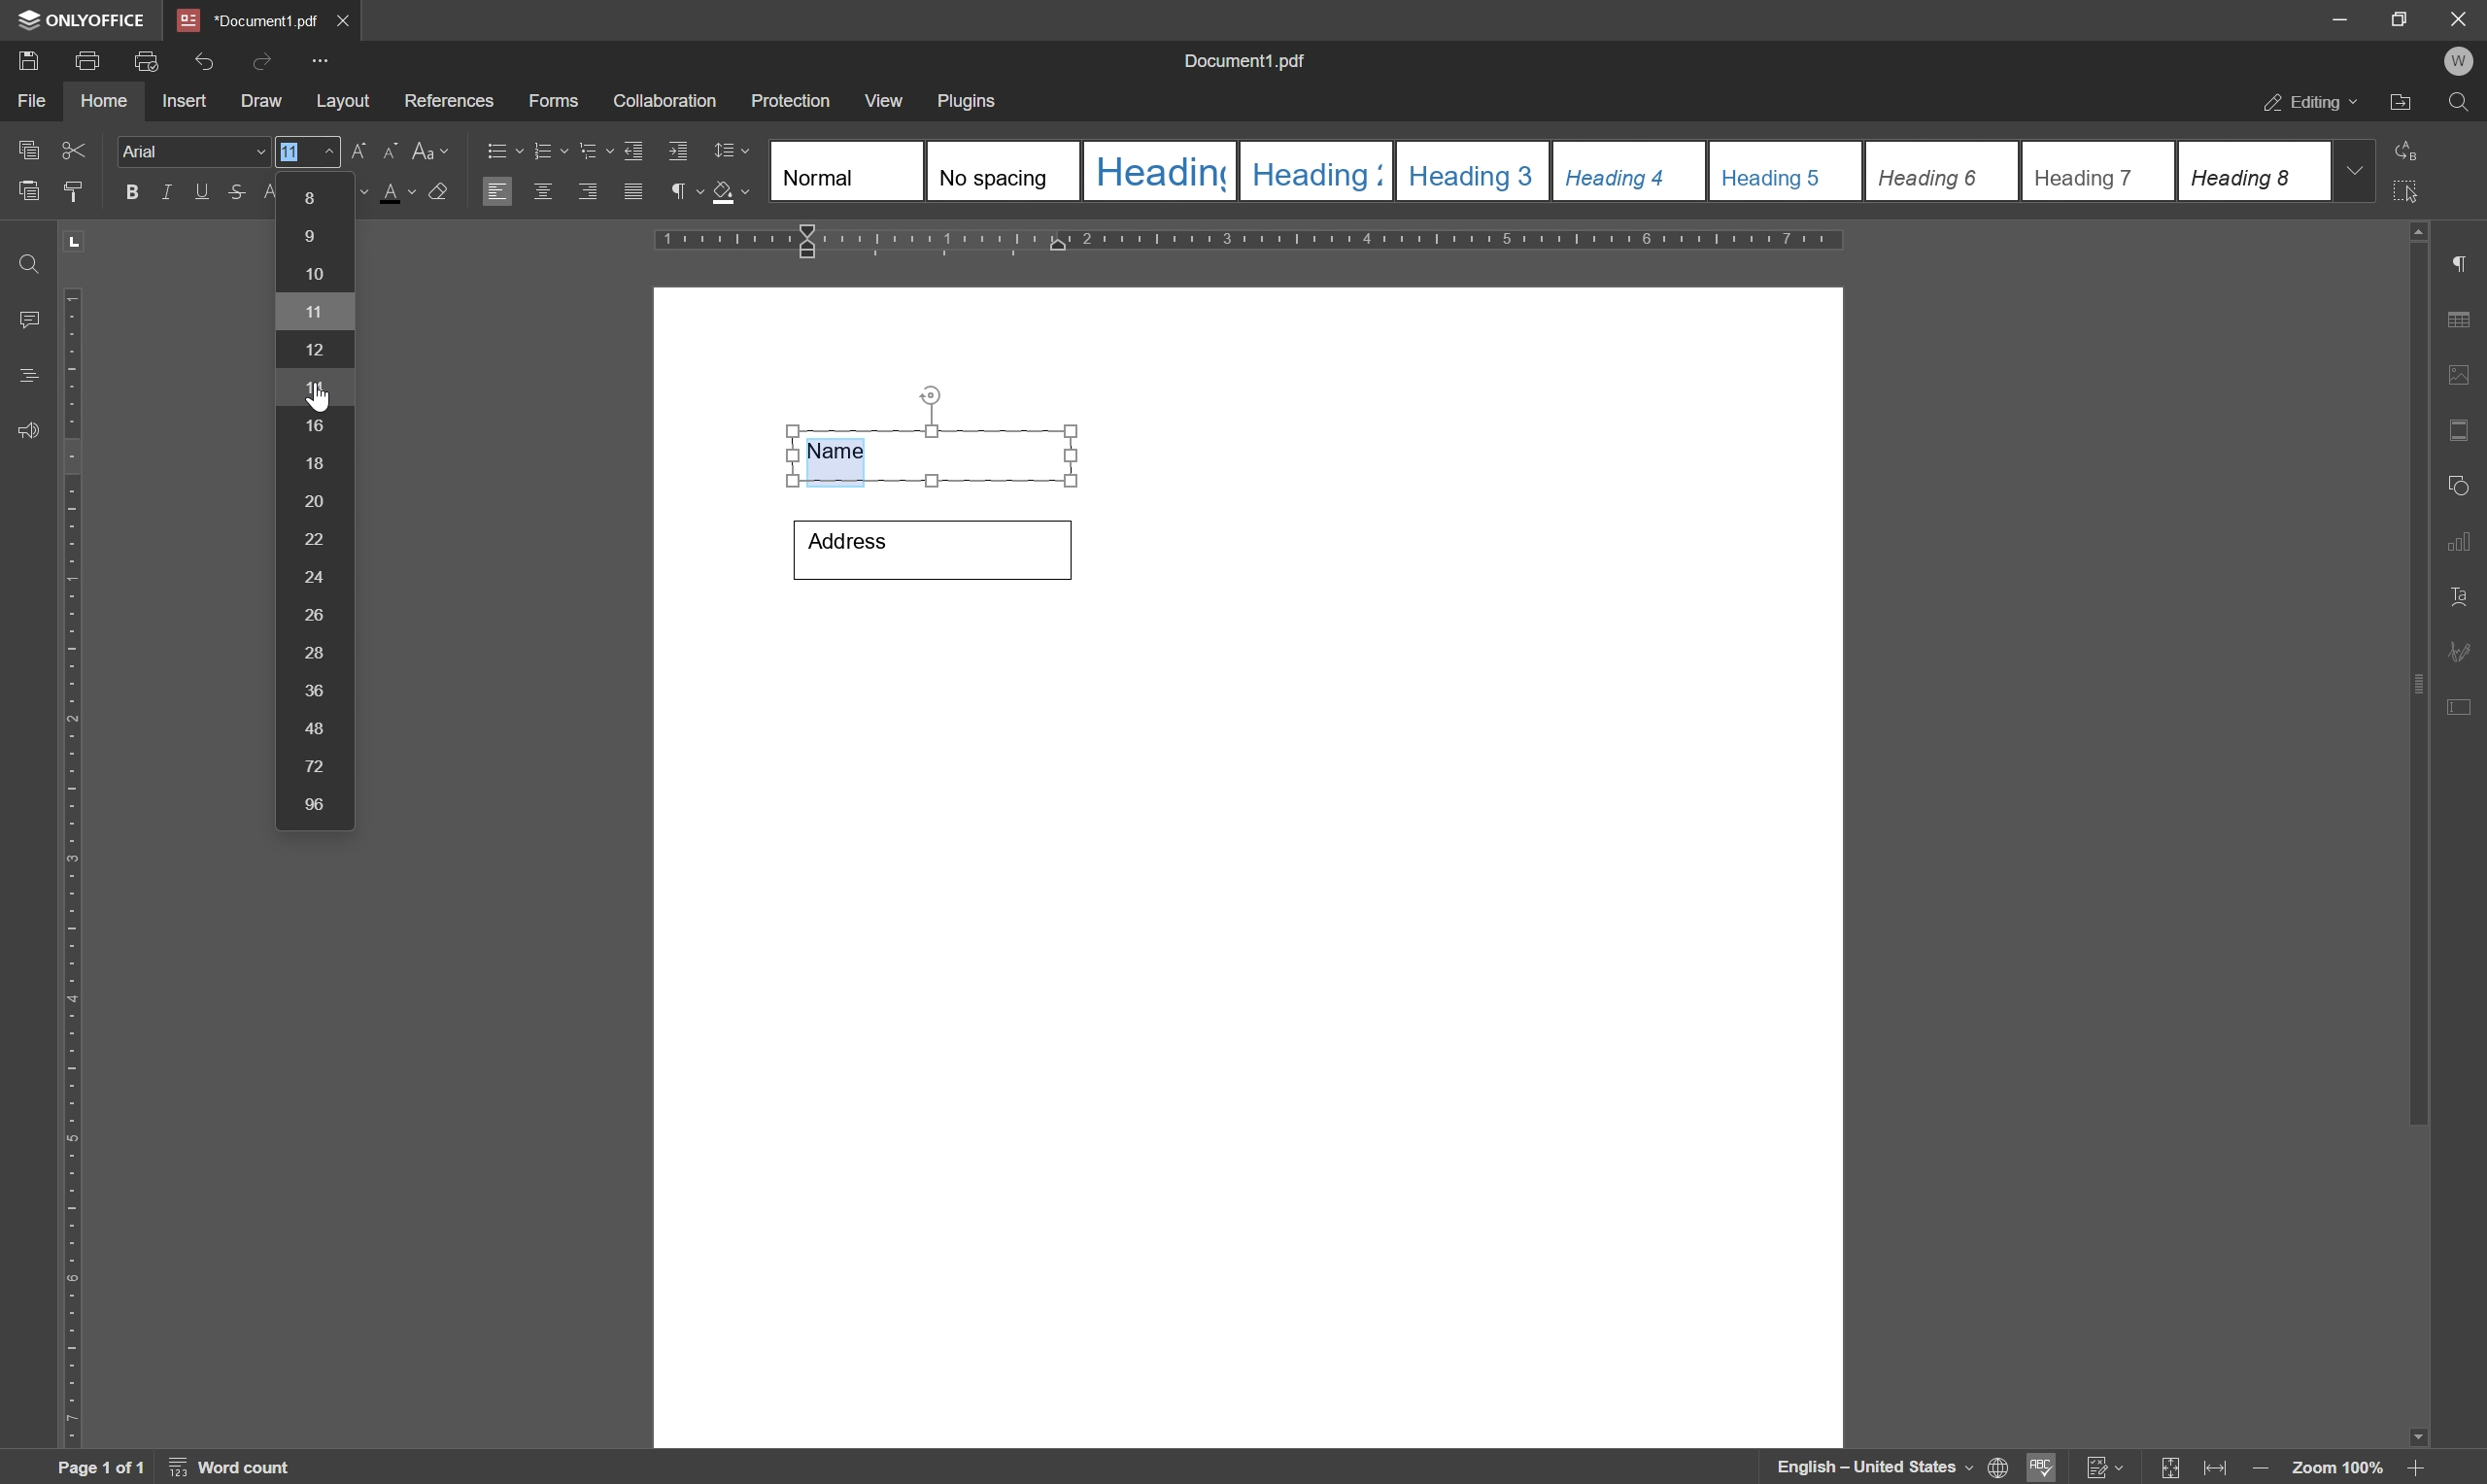 This screenshot has height=1484, width=2487. I want to click on ruler, so click(70, 863).